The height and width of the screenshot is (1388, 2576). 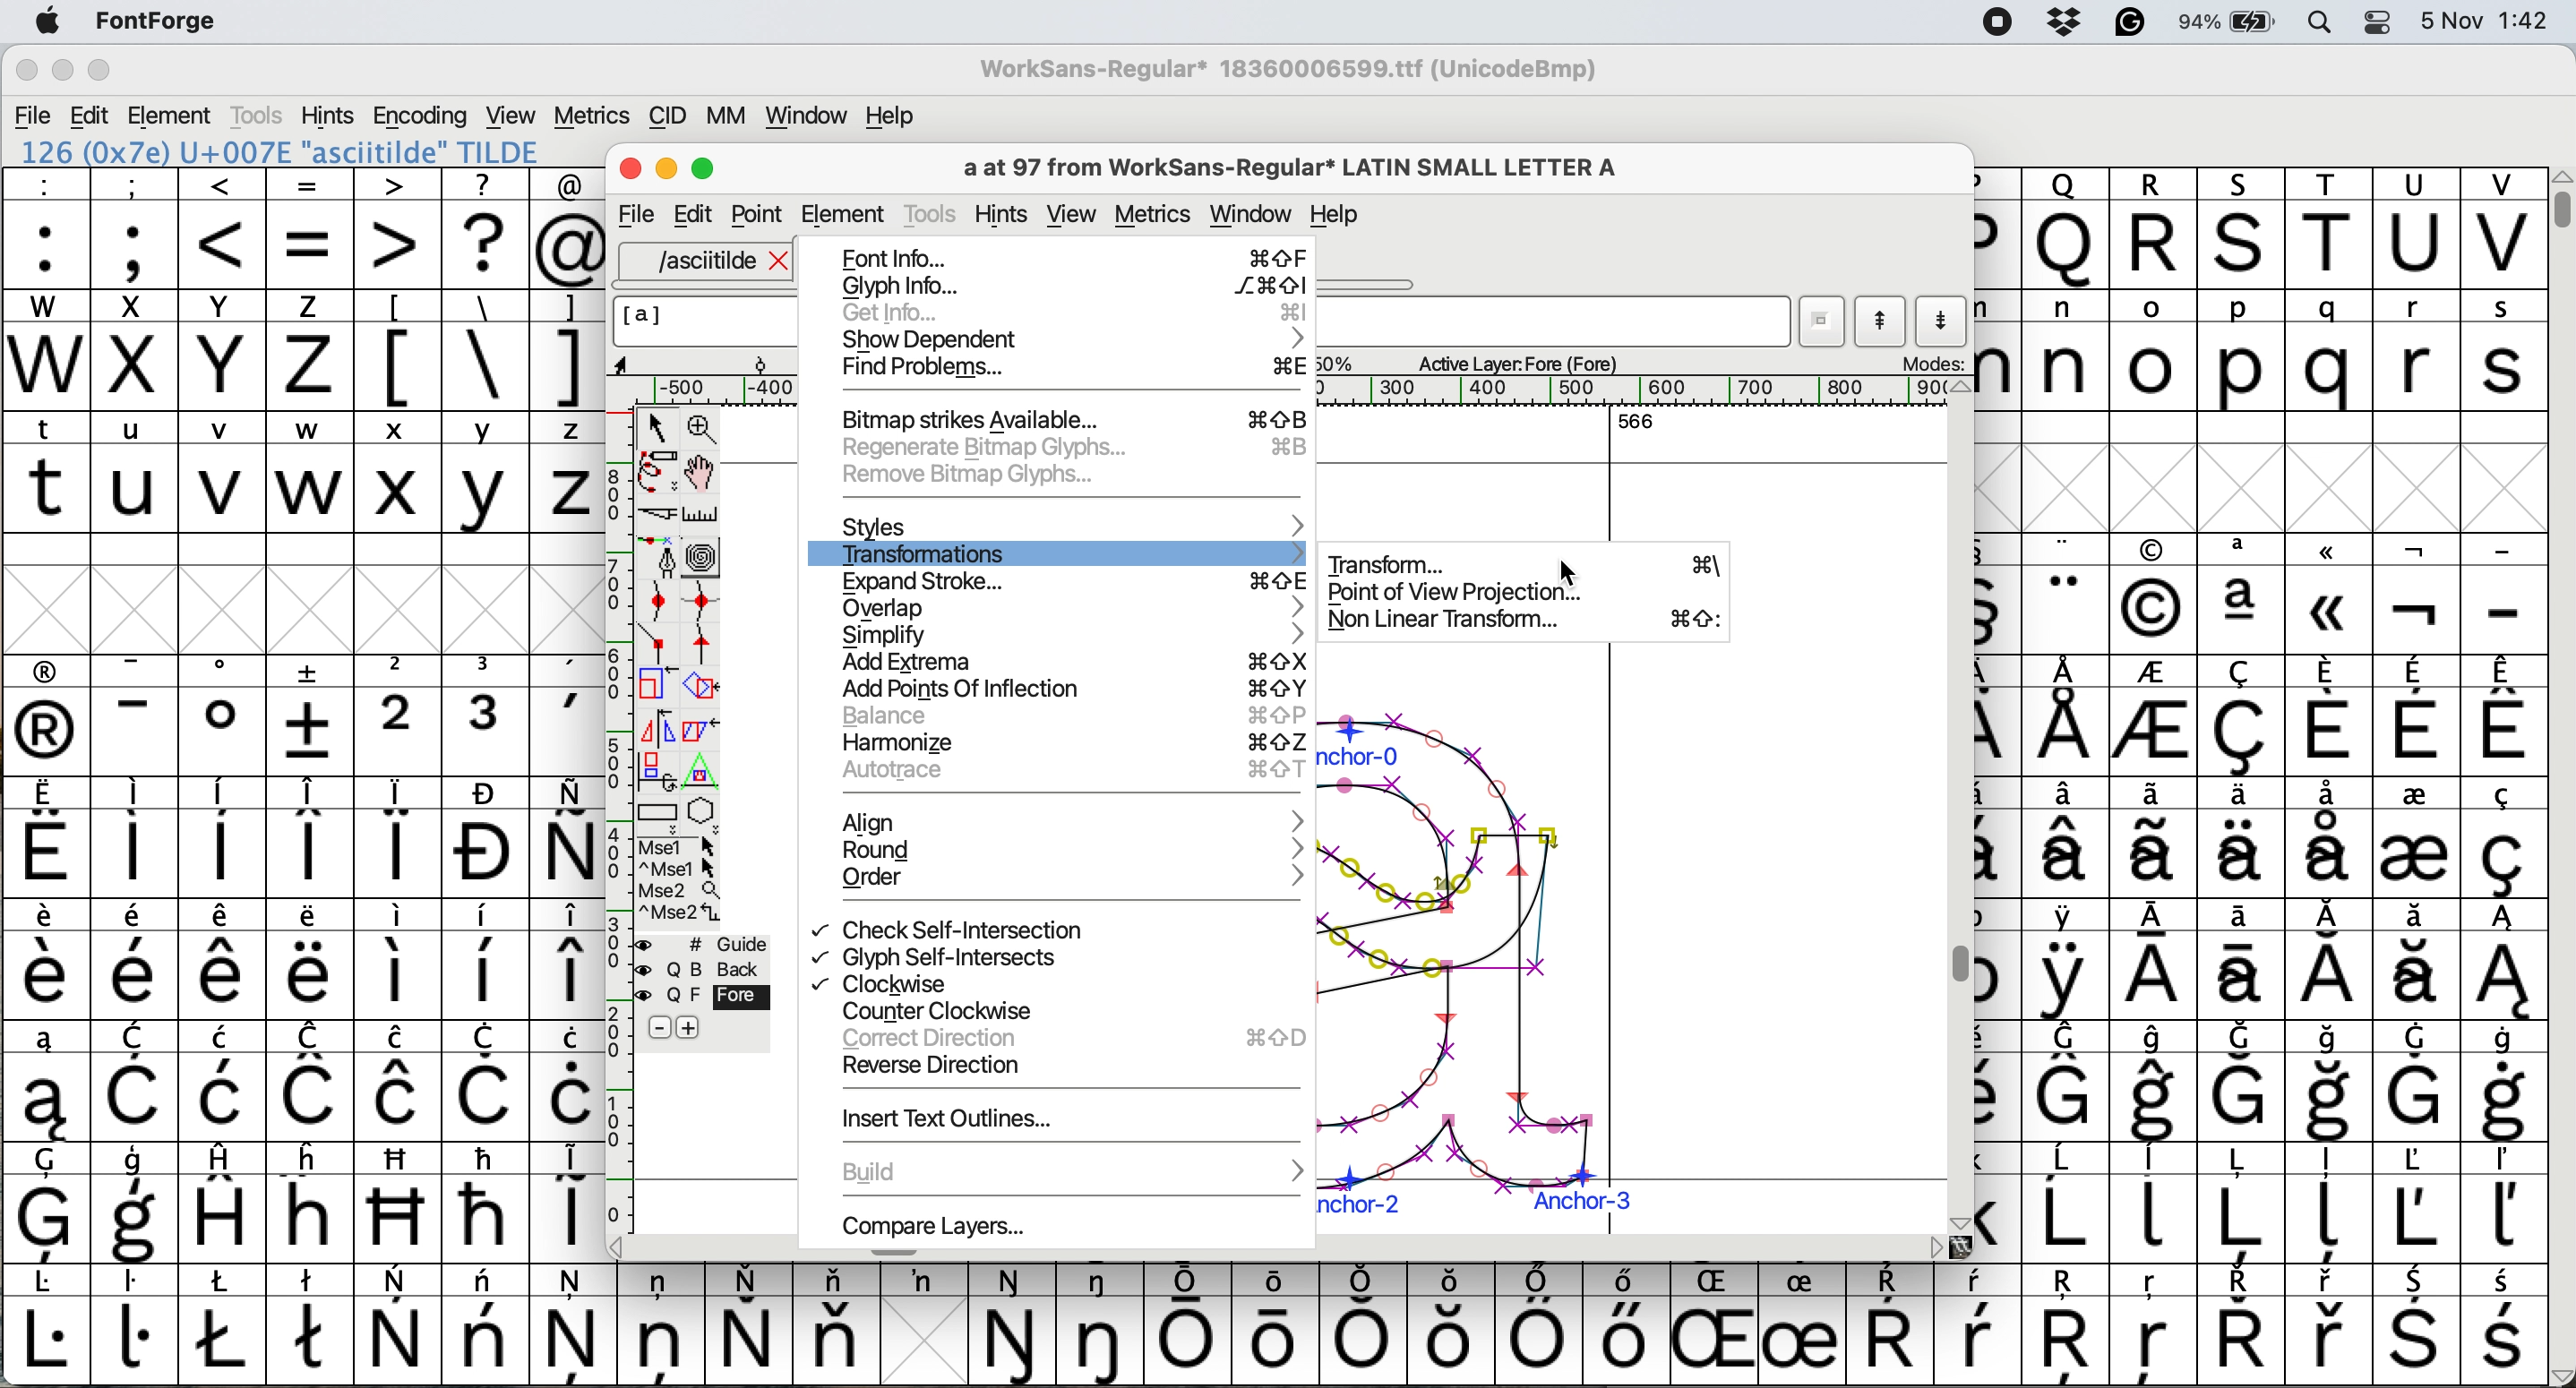 What do you see at coordinates (2503, 1082) in the screenshot?
I see `symbol` at bounding box center [2503, 1082].